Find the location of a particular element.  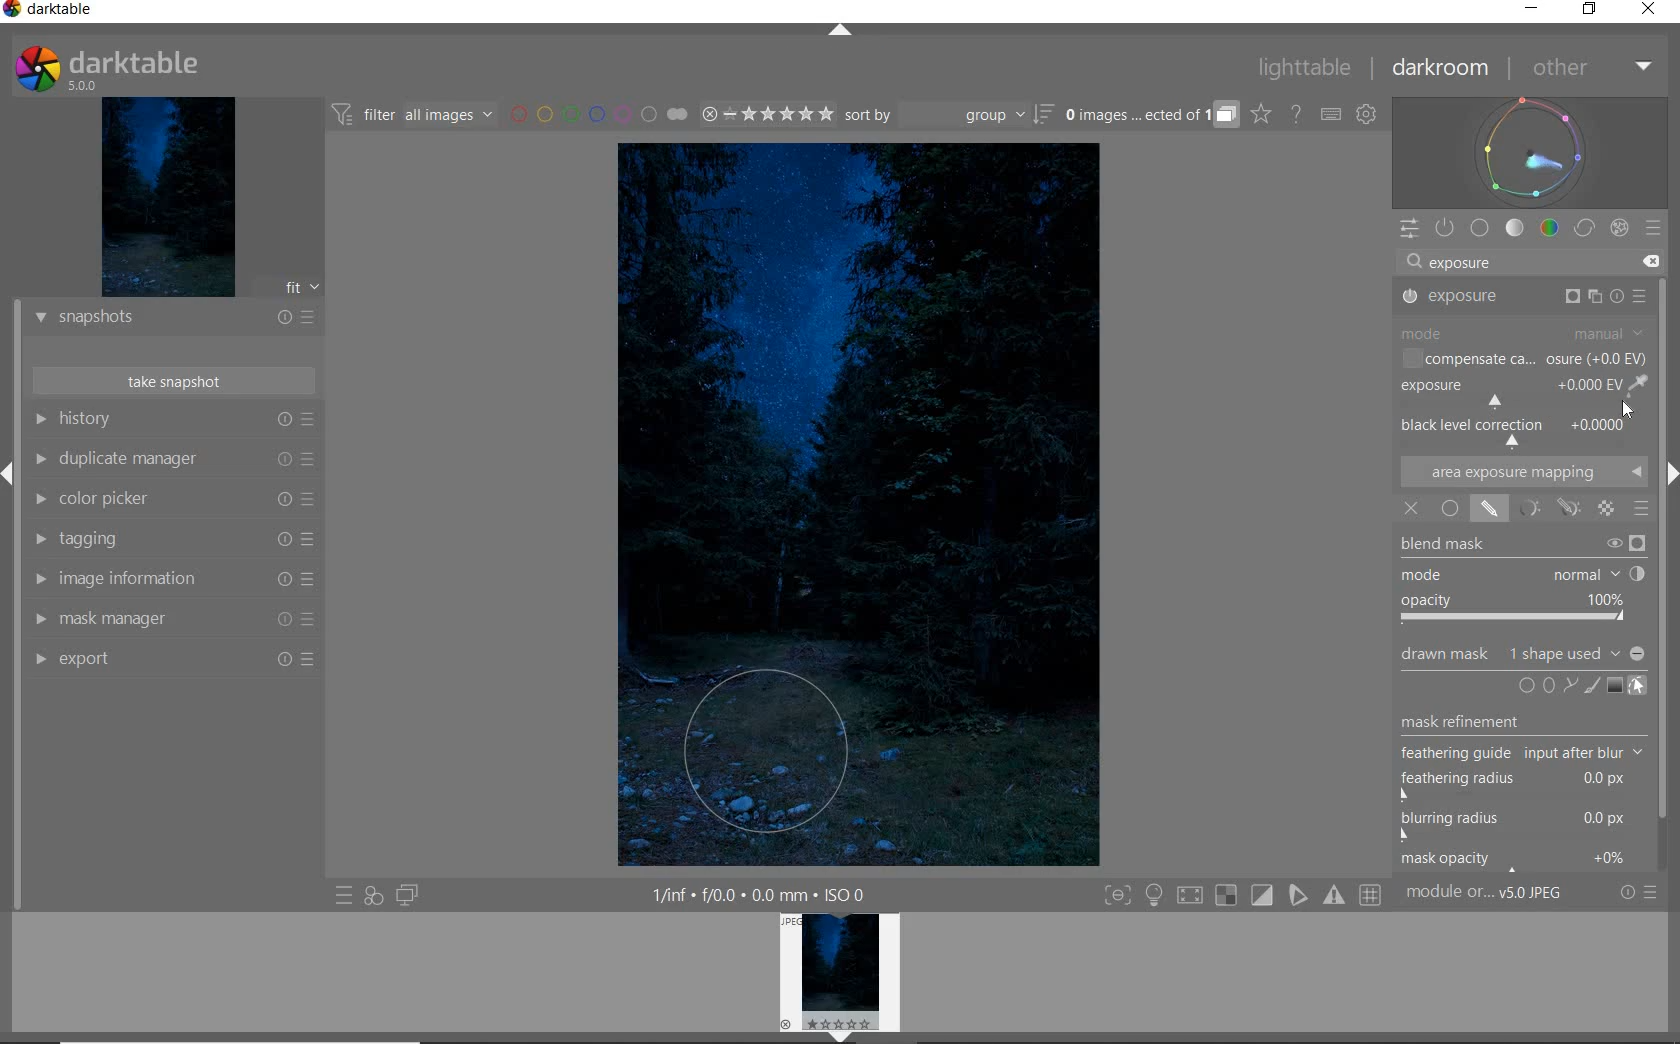

WAVEFORM is located at coordinates (1529, 152).